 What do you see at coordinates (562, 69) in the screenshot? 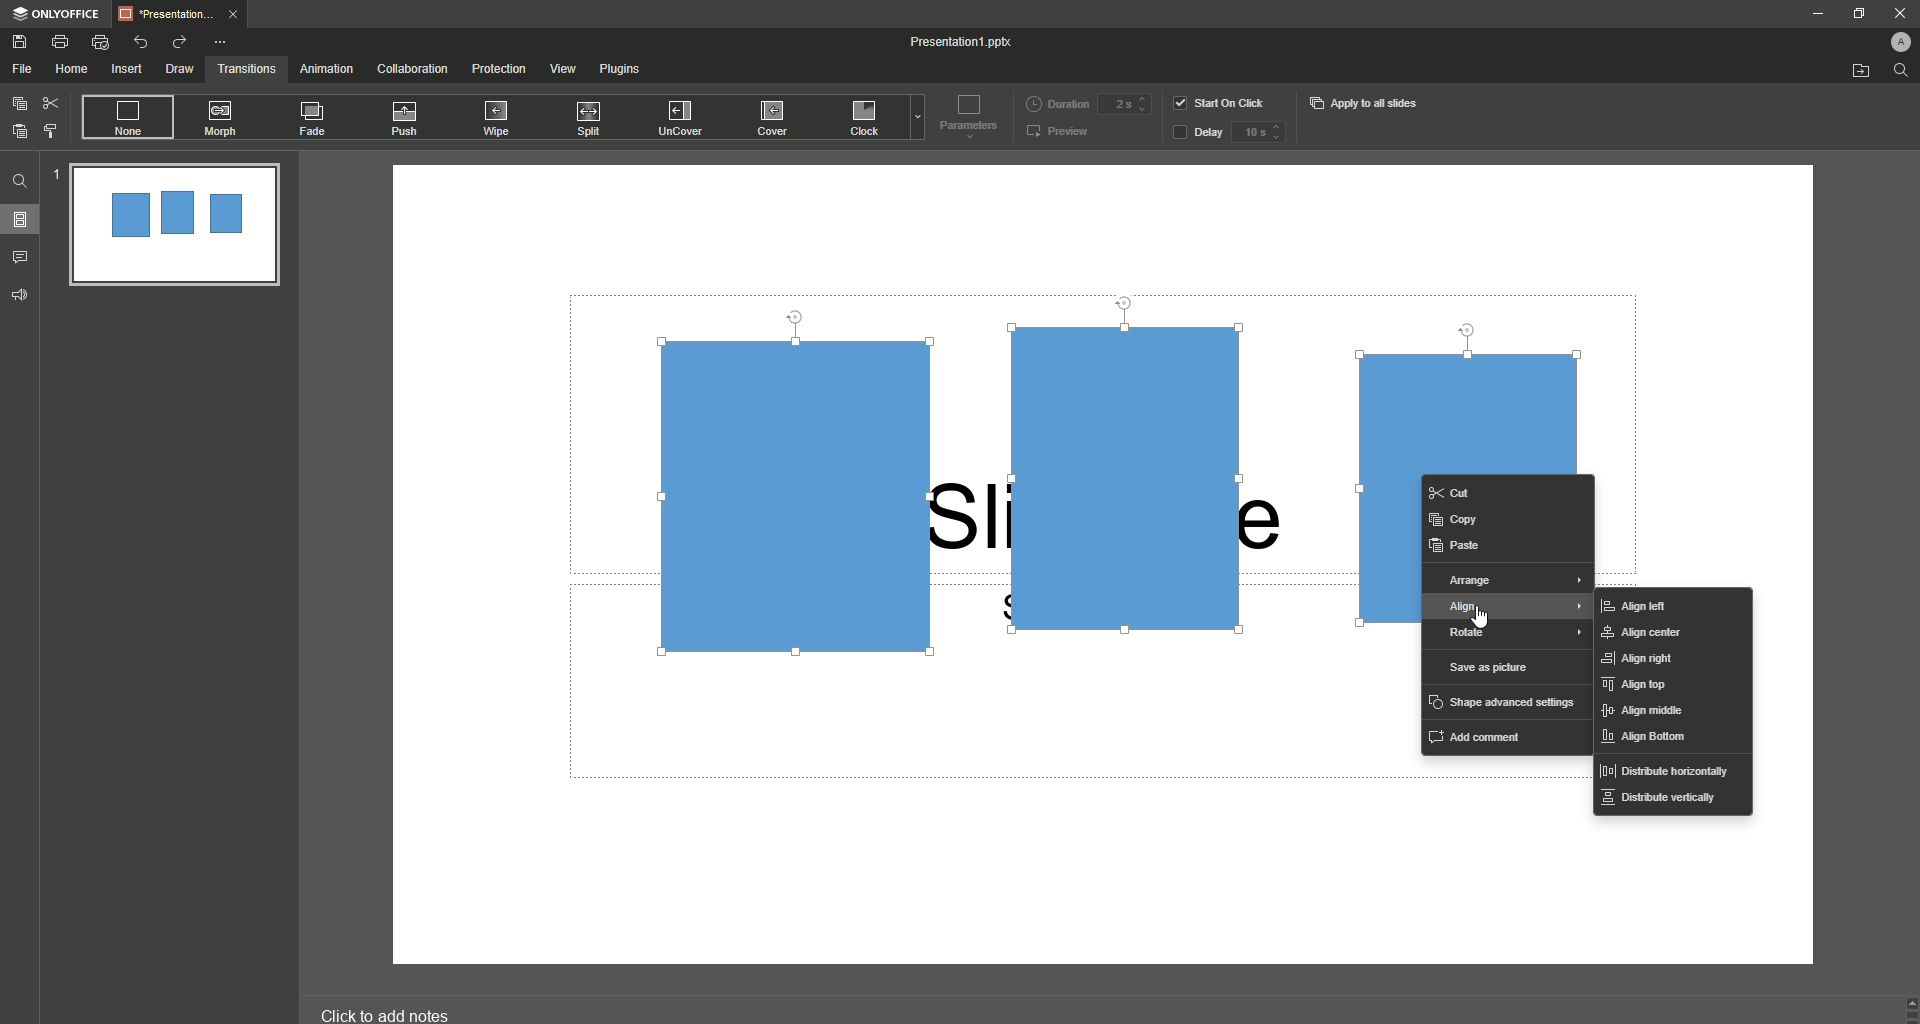
I see `View` at bounding box center [562, 69].